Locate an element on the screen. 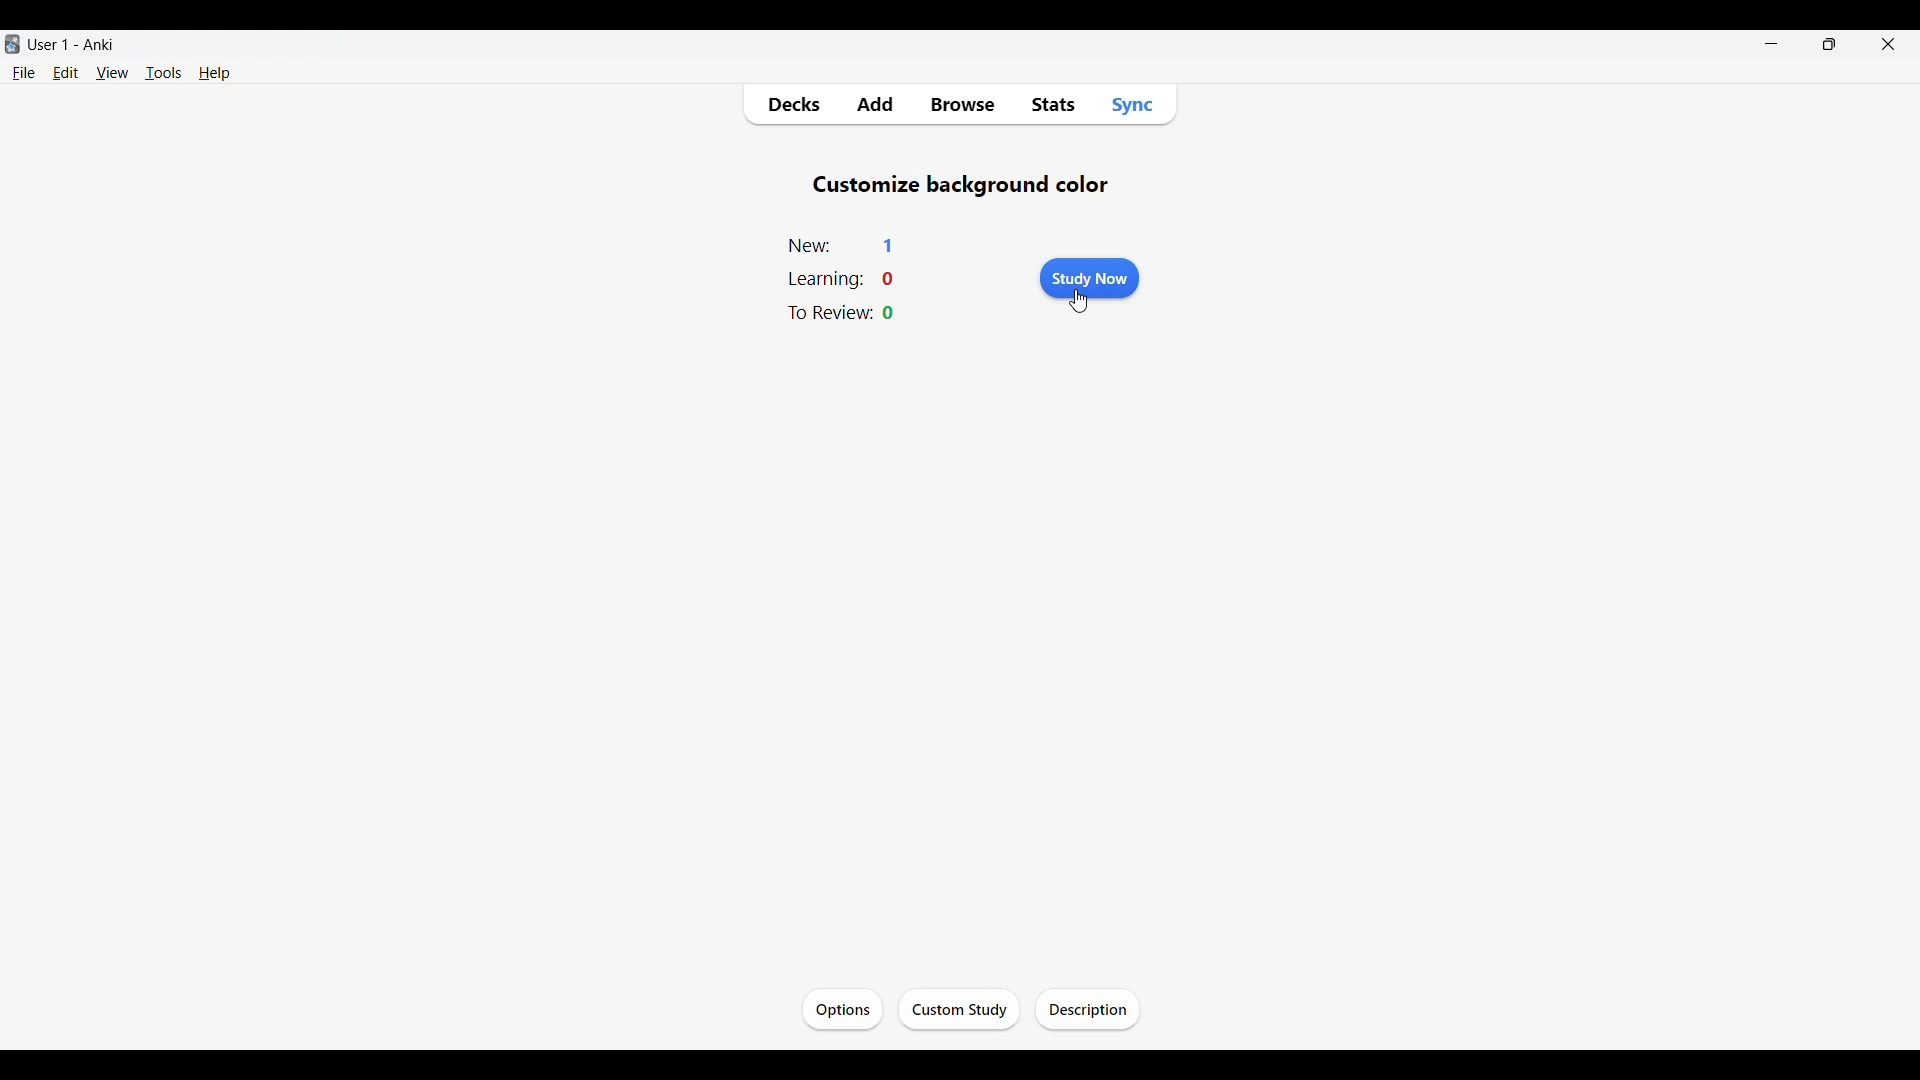  View menu is located at coordinates (113, 73).